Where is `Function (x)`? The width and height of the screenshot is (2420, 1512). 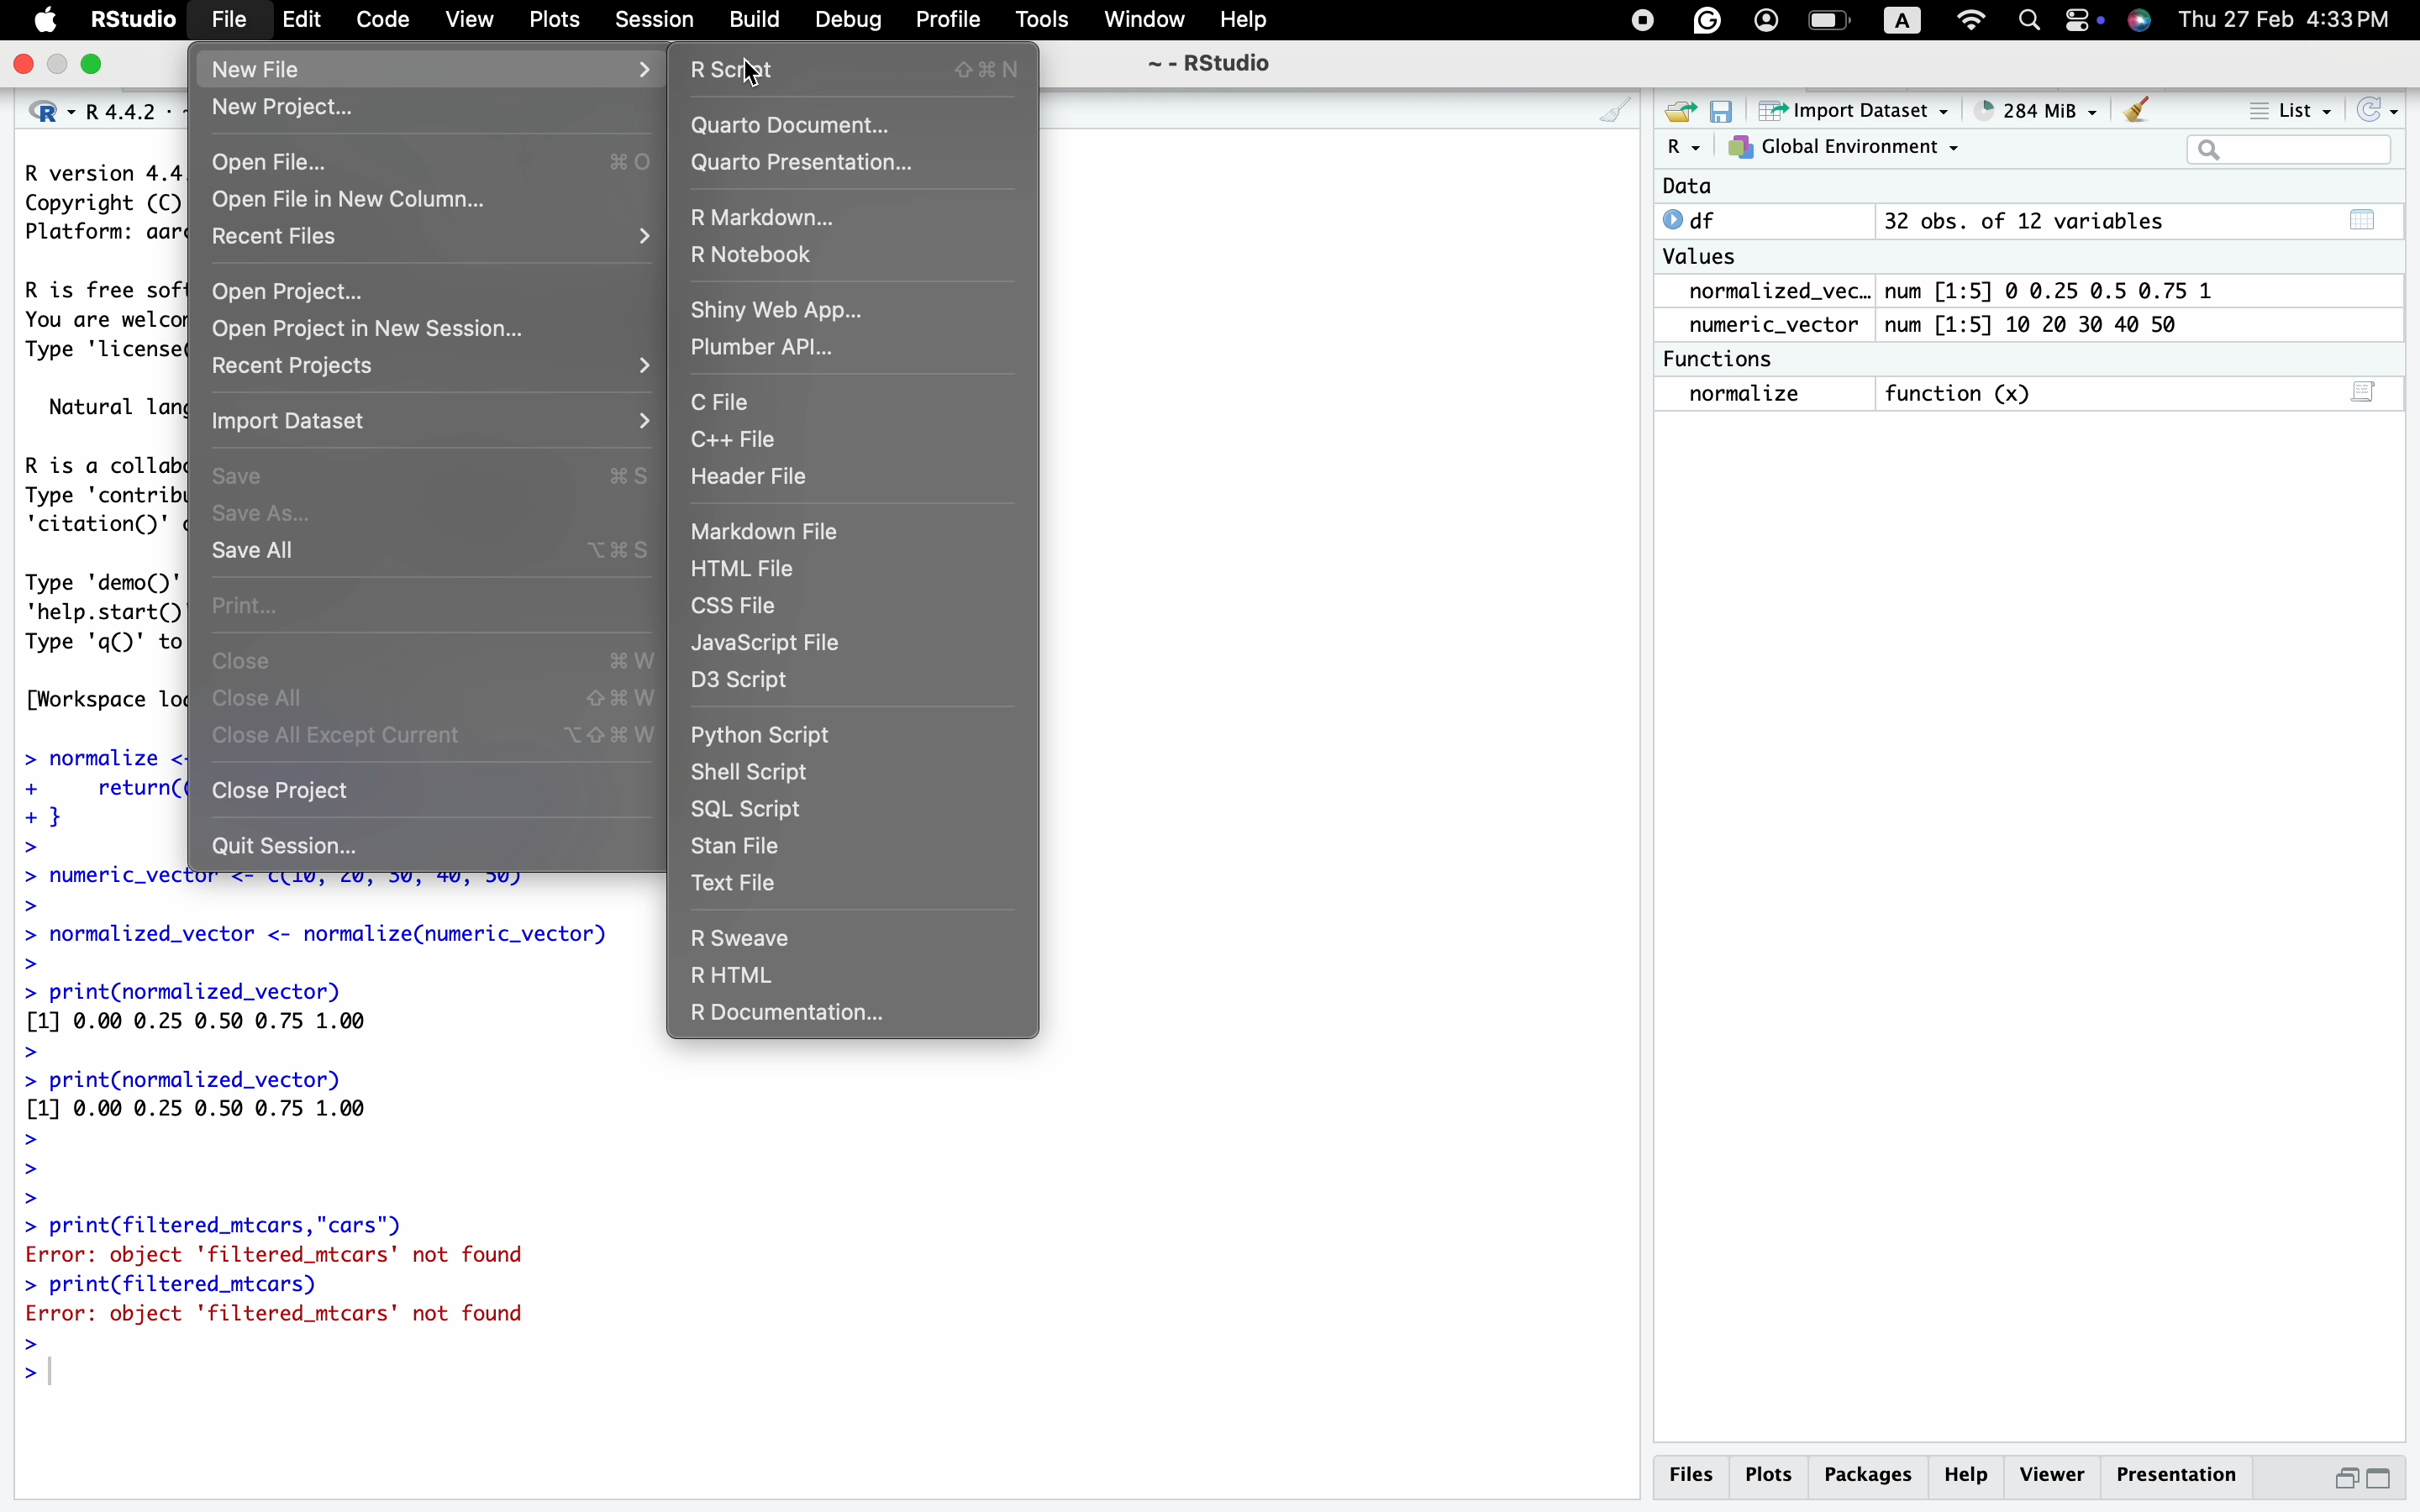
Function (x) is located at coordinates (1961, 393).